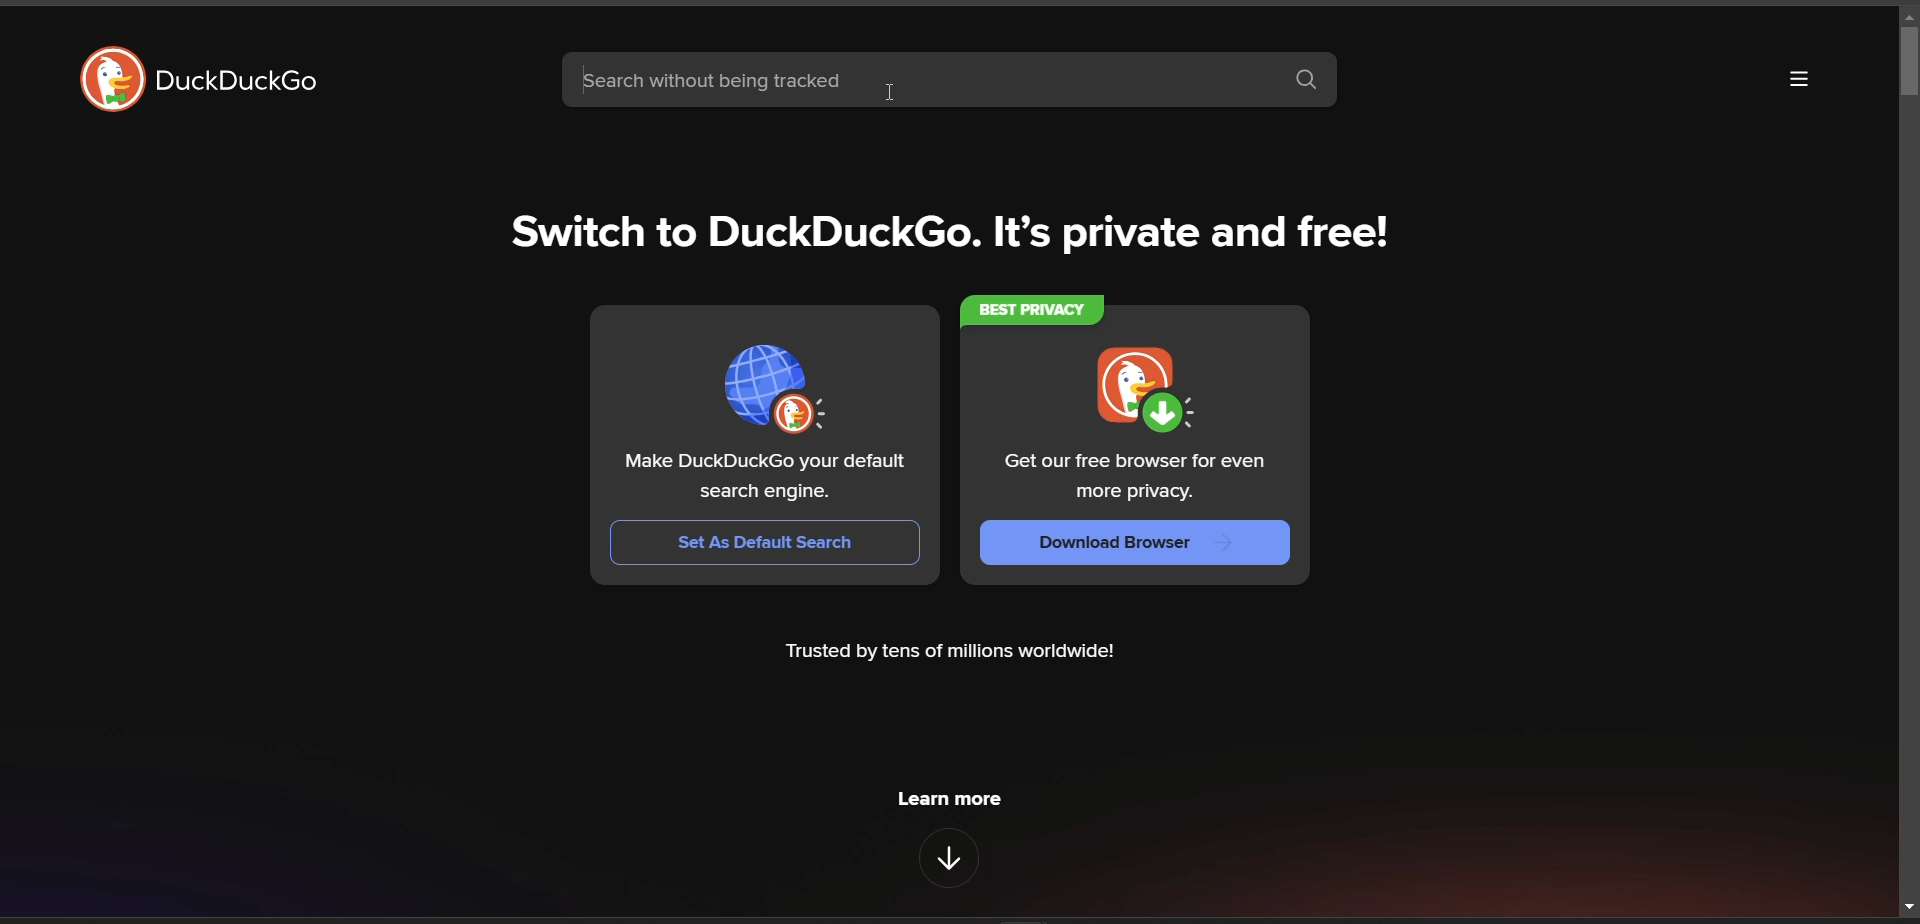 This screenshot has width=1920, height=924. What do you see at coordinates (763, 542) in the screenshot?
I see `Set As Default Search` at bounding box center [763, 542].